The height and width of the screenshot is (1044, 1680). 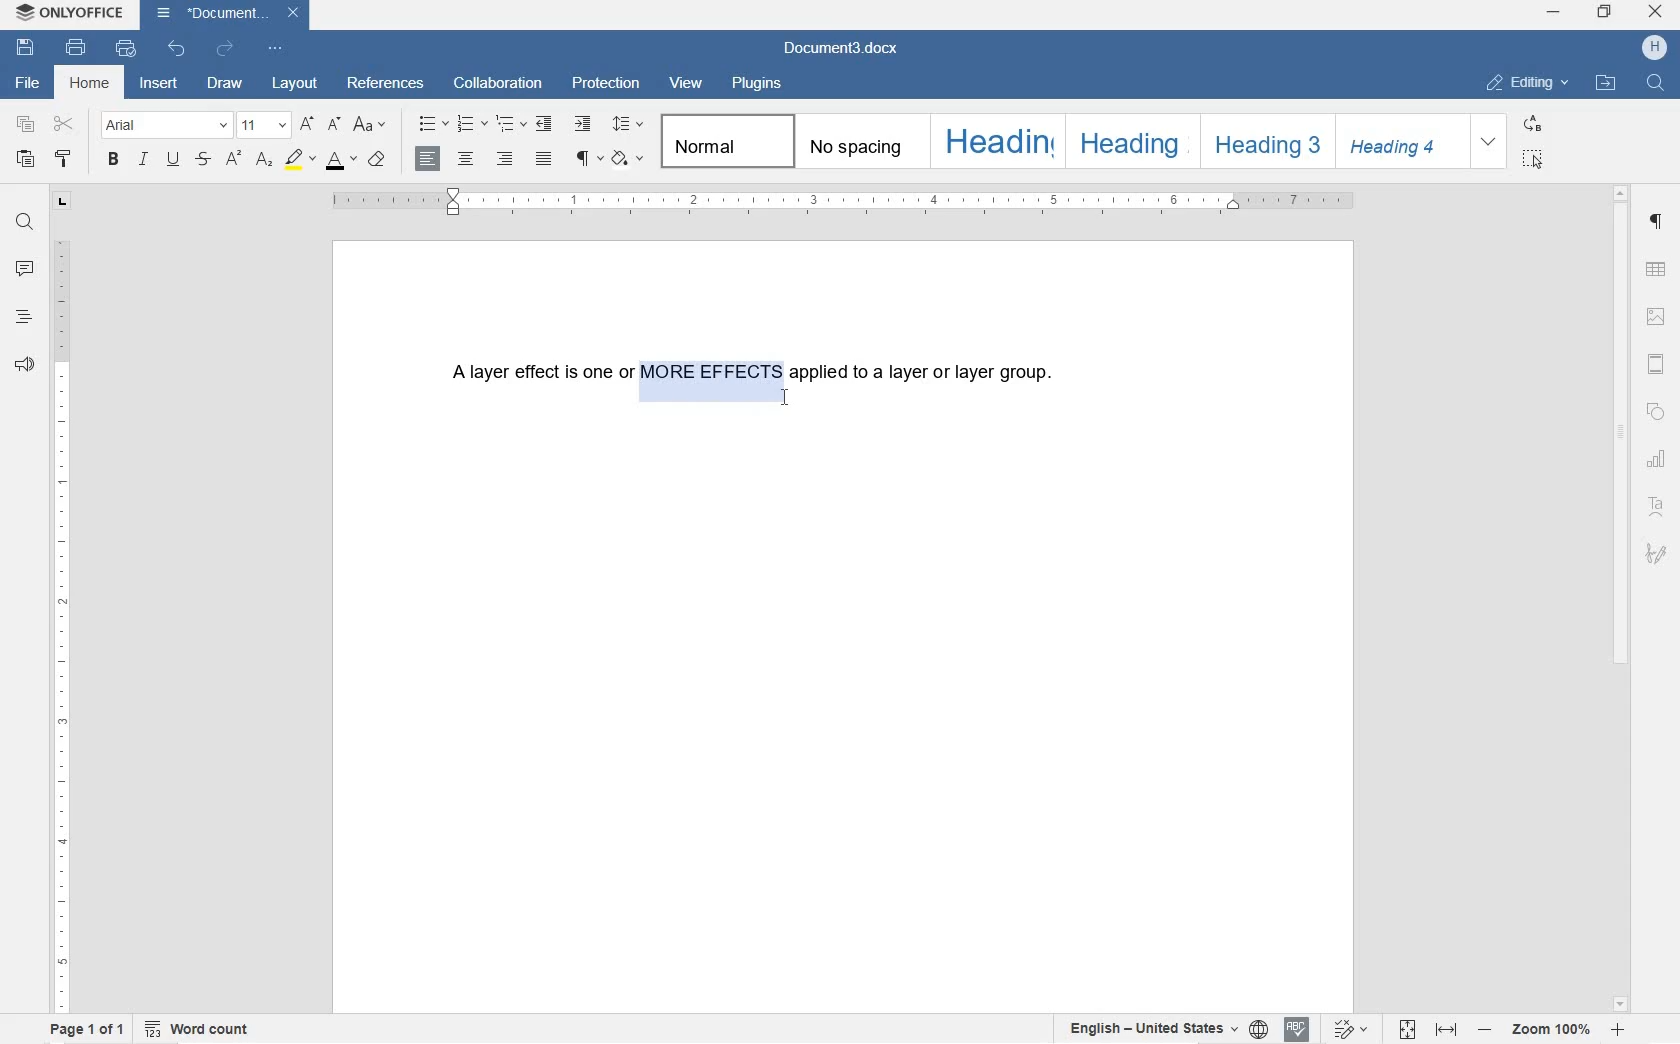 What do you see at coordinates (379, 160) in the screenshot?
I see `CLEAR STYLE` at bounding box center [379, 160].